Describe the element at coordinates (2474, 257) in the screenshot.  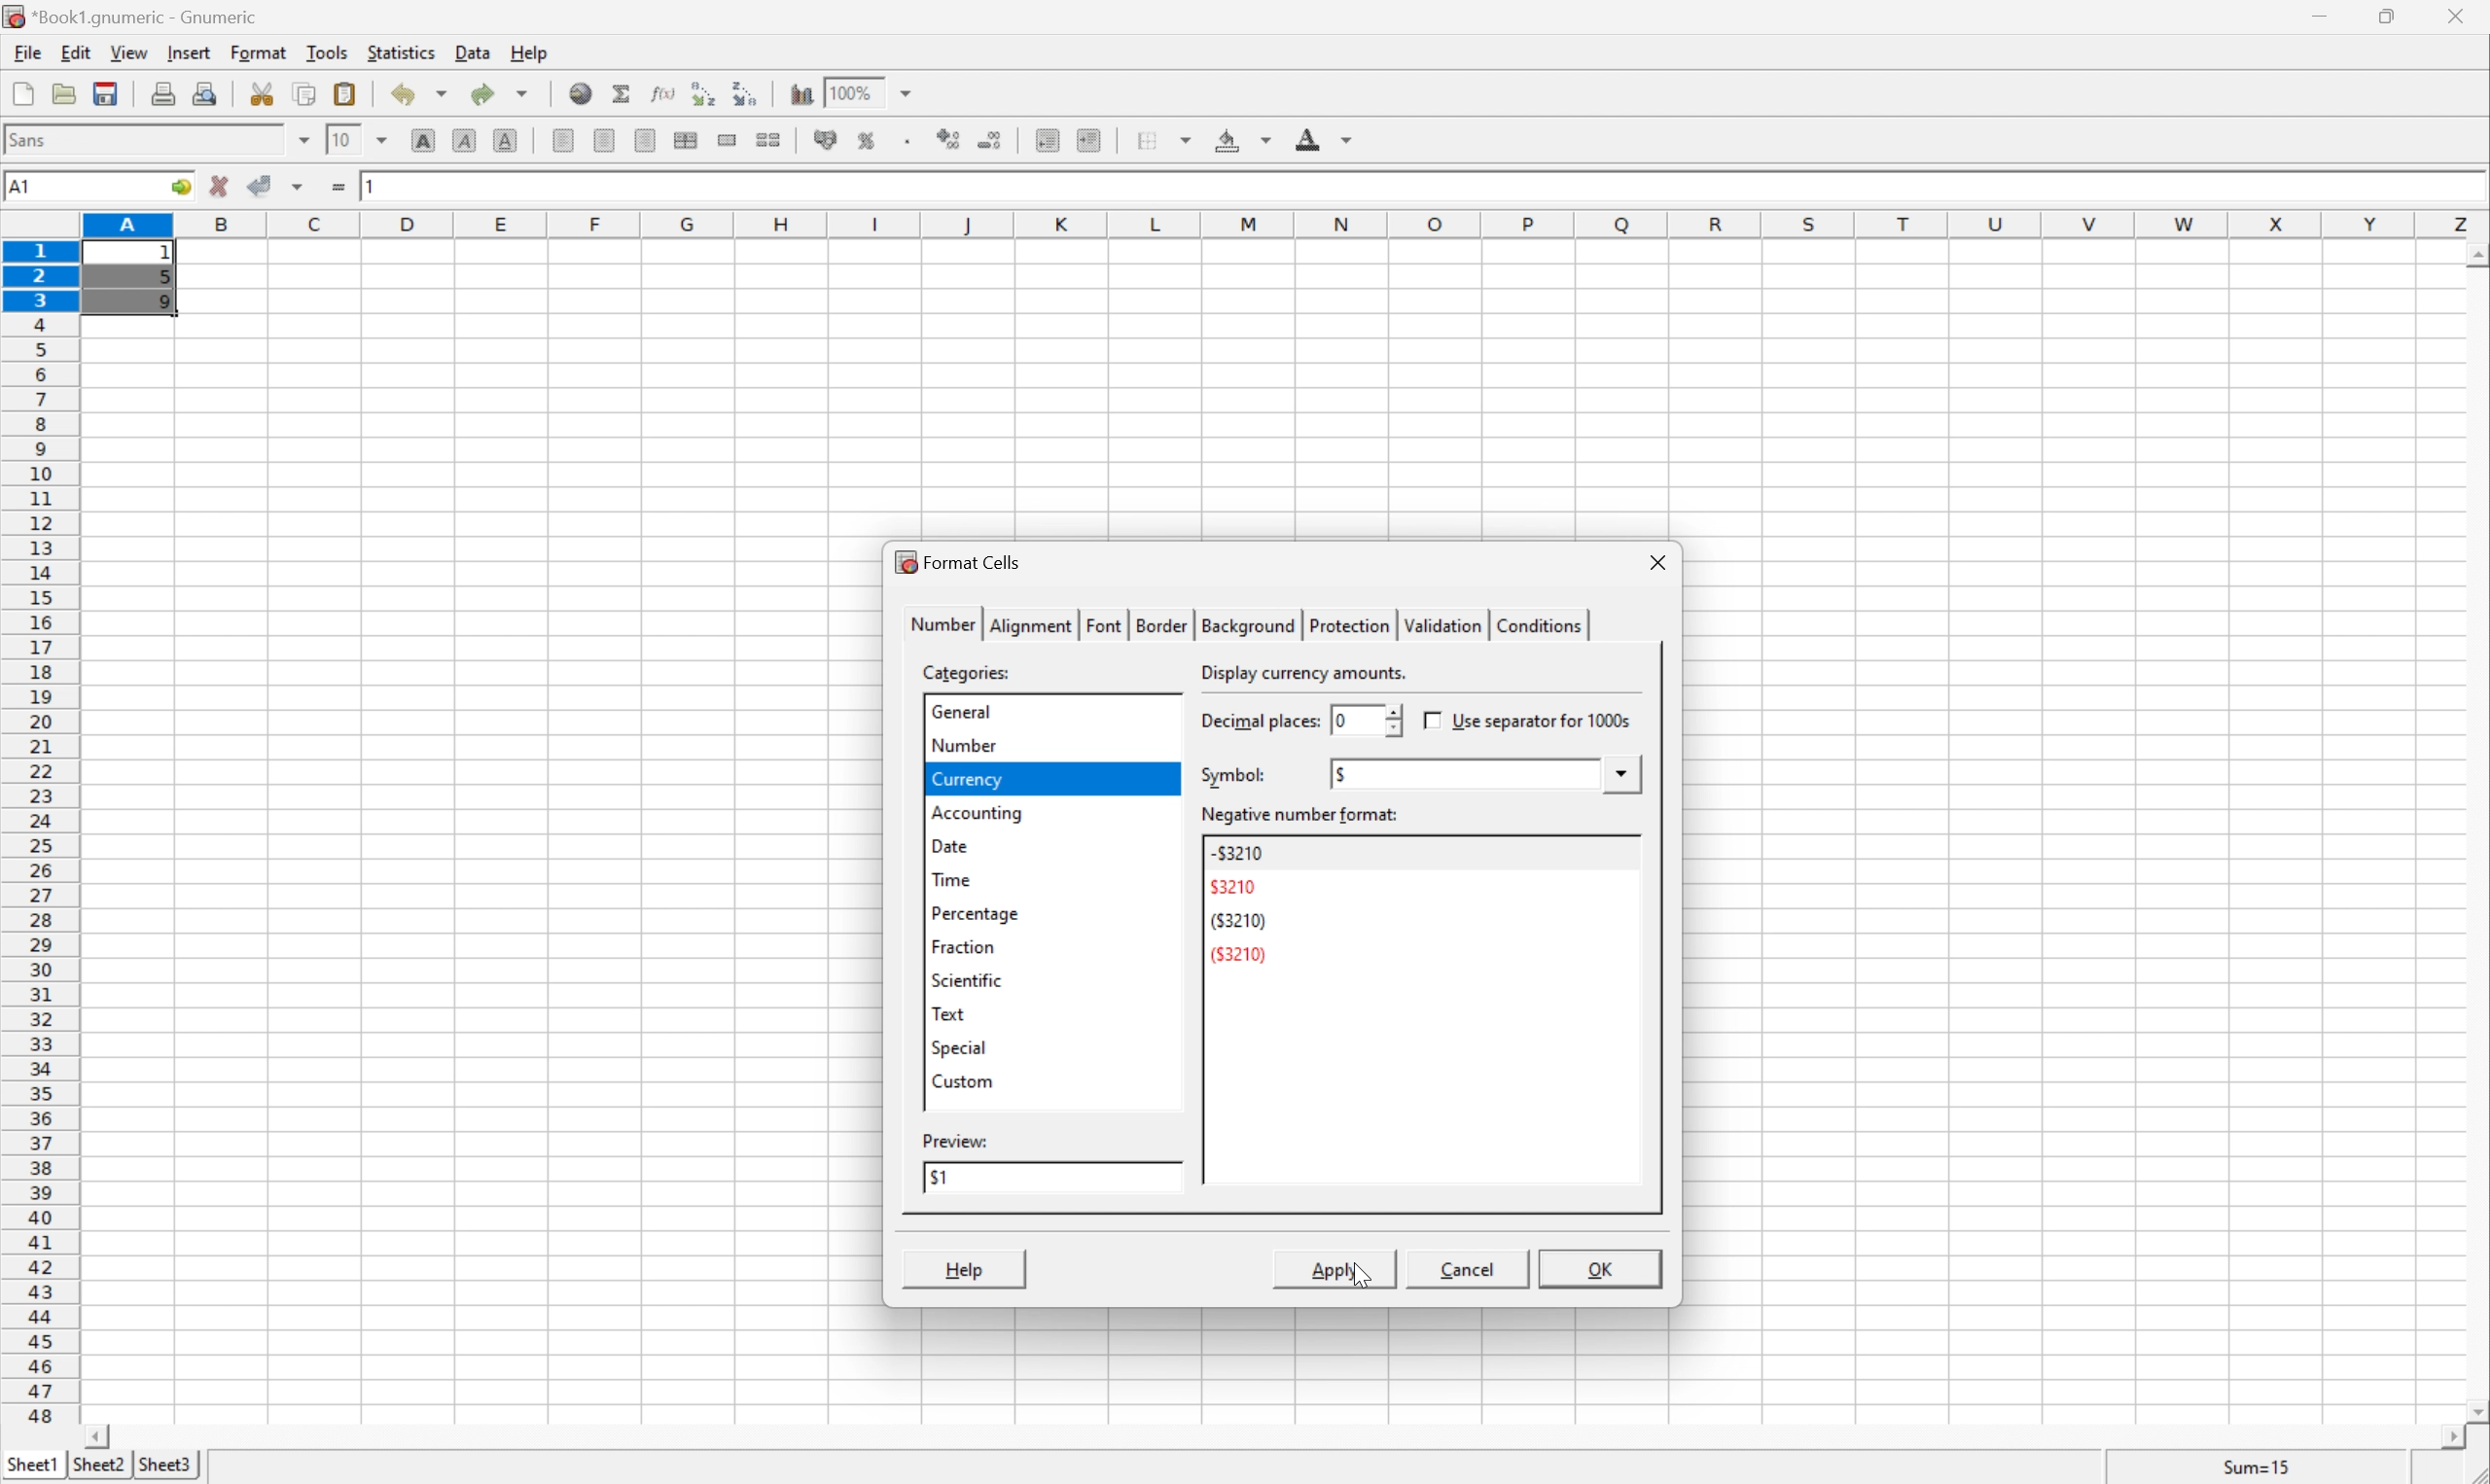
I see `scroll up` at that location.